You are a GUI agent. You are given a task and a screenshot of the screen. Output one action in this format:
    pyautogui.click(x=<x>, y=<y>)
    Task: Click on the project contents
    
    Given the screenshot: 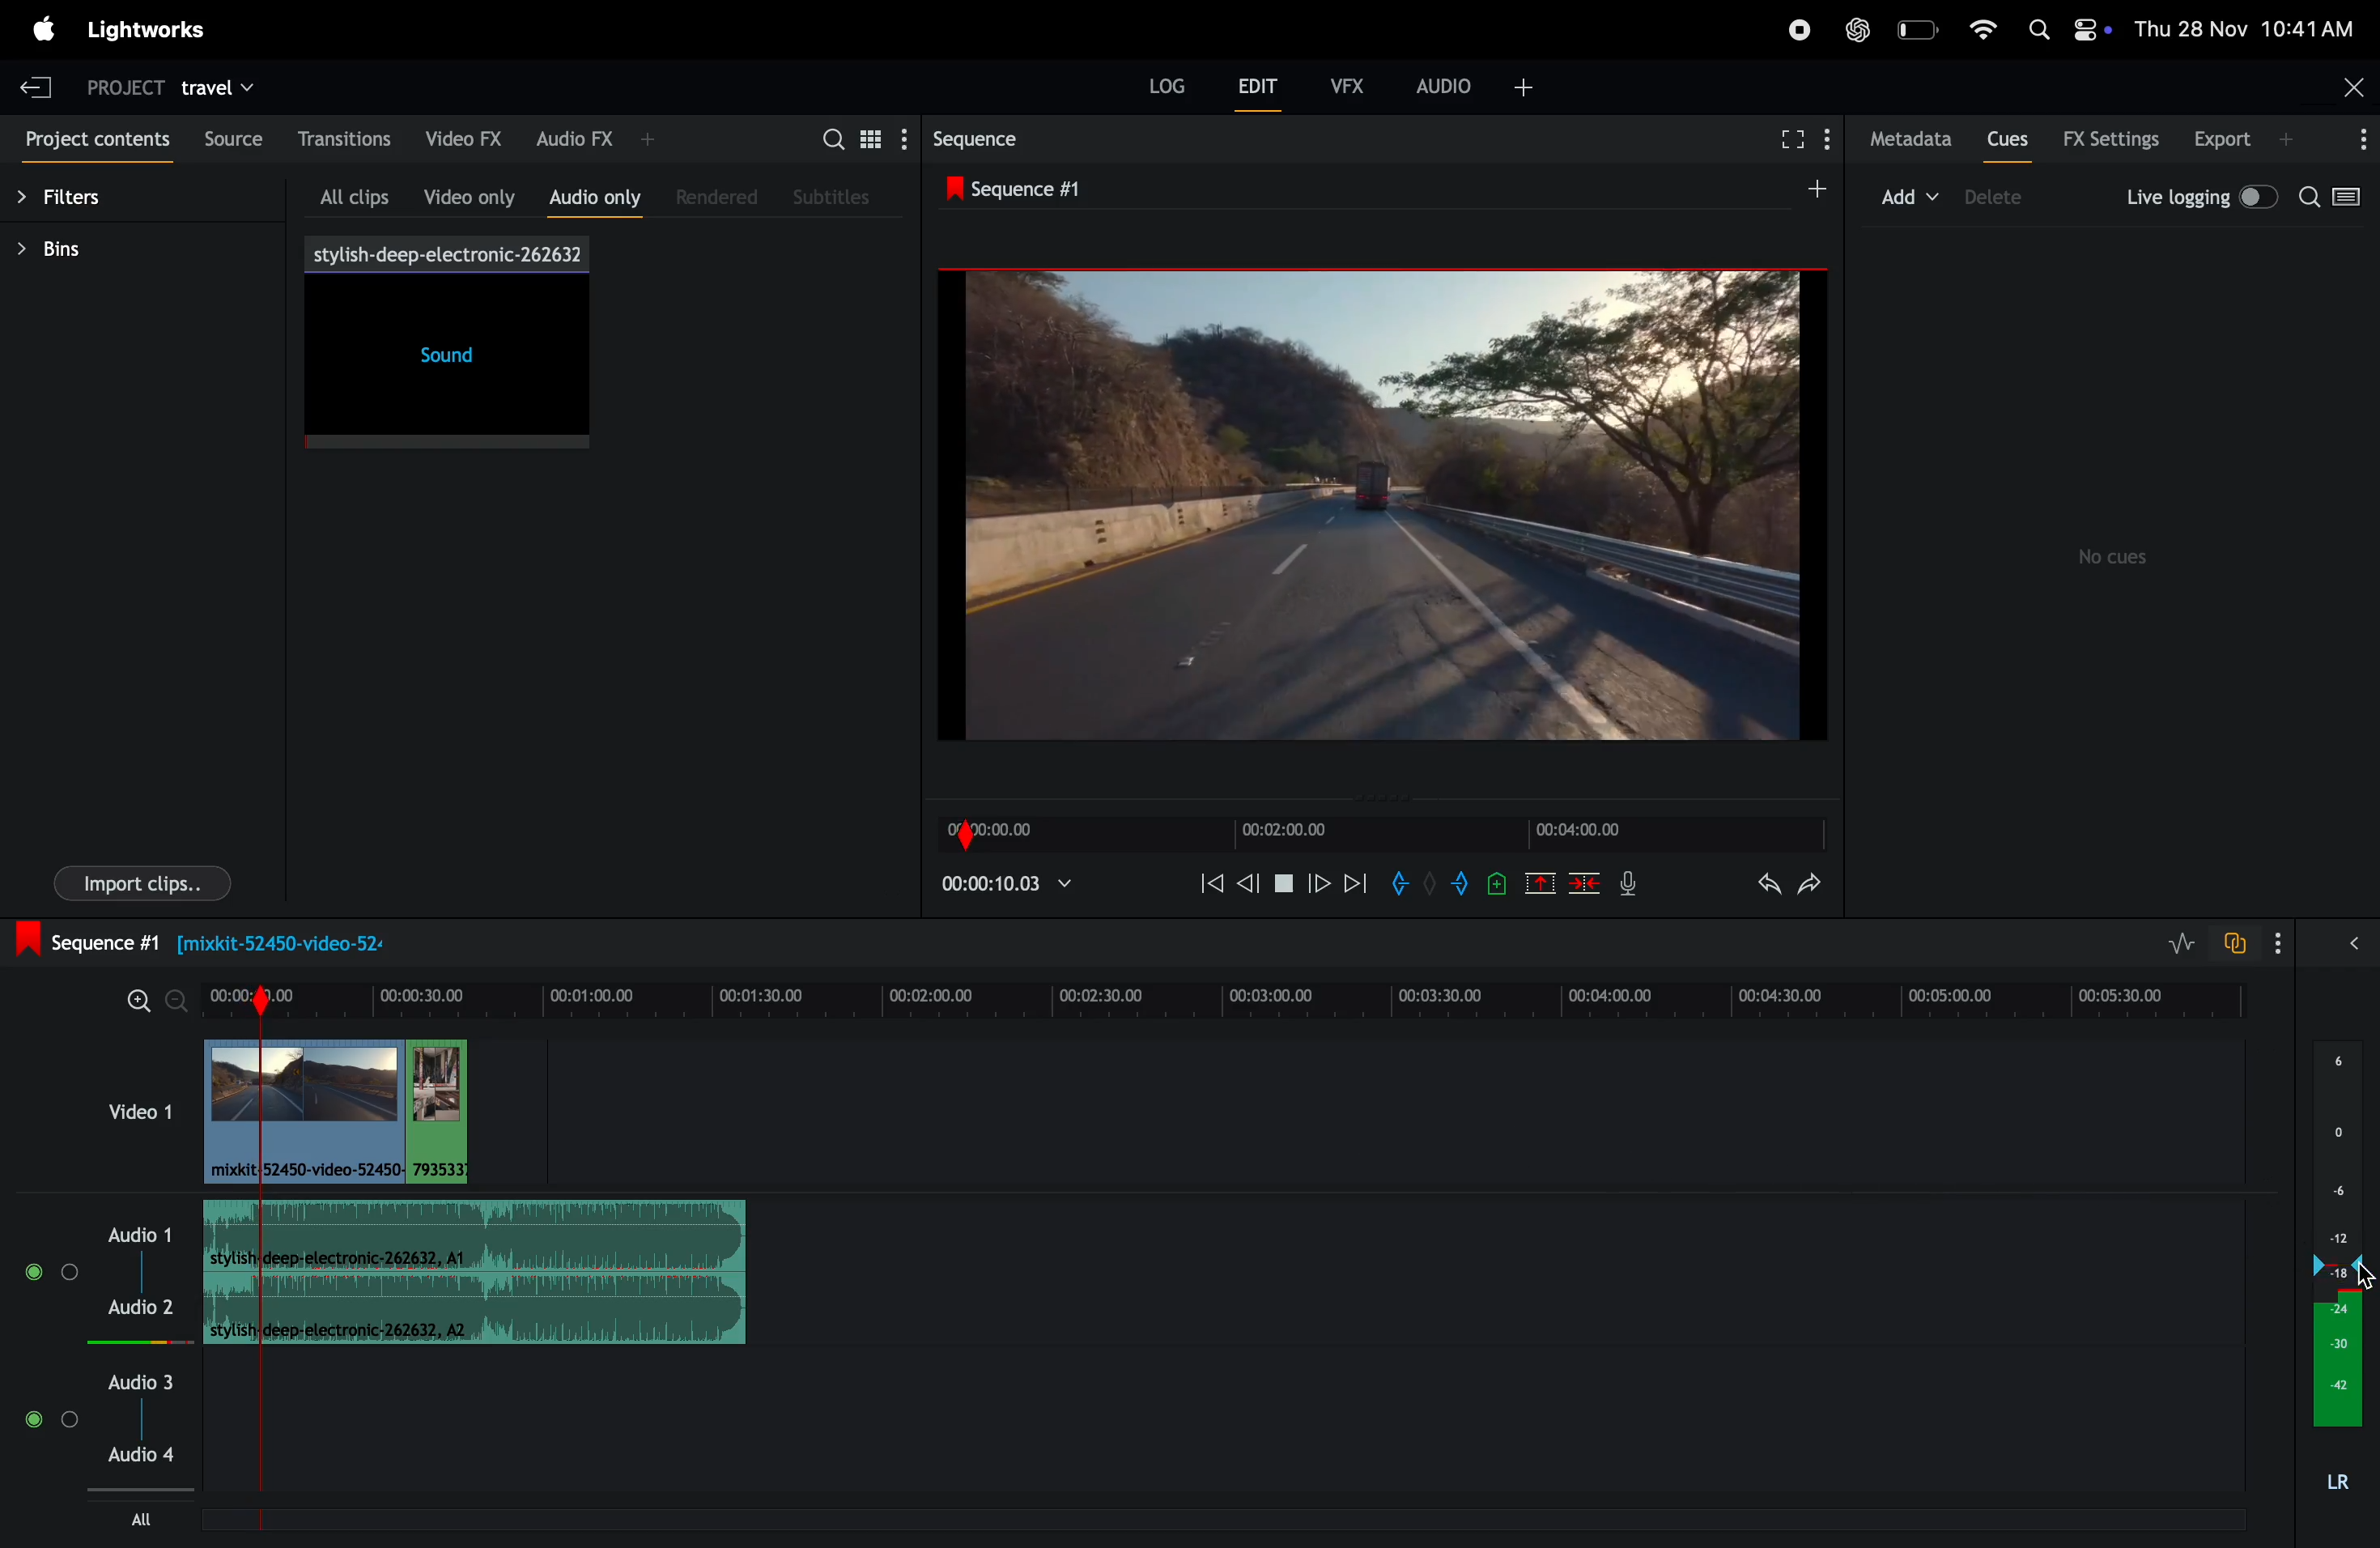 What is the action you would take?
    pyautogui.click(x=94, y=133)
    